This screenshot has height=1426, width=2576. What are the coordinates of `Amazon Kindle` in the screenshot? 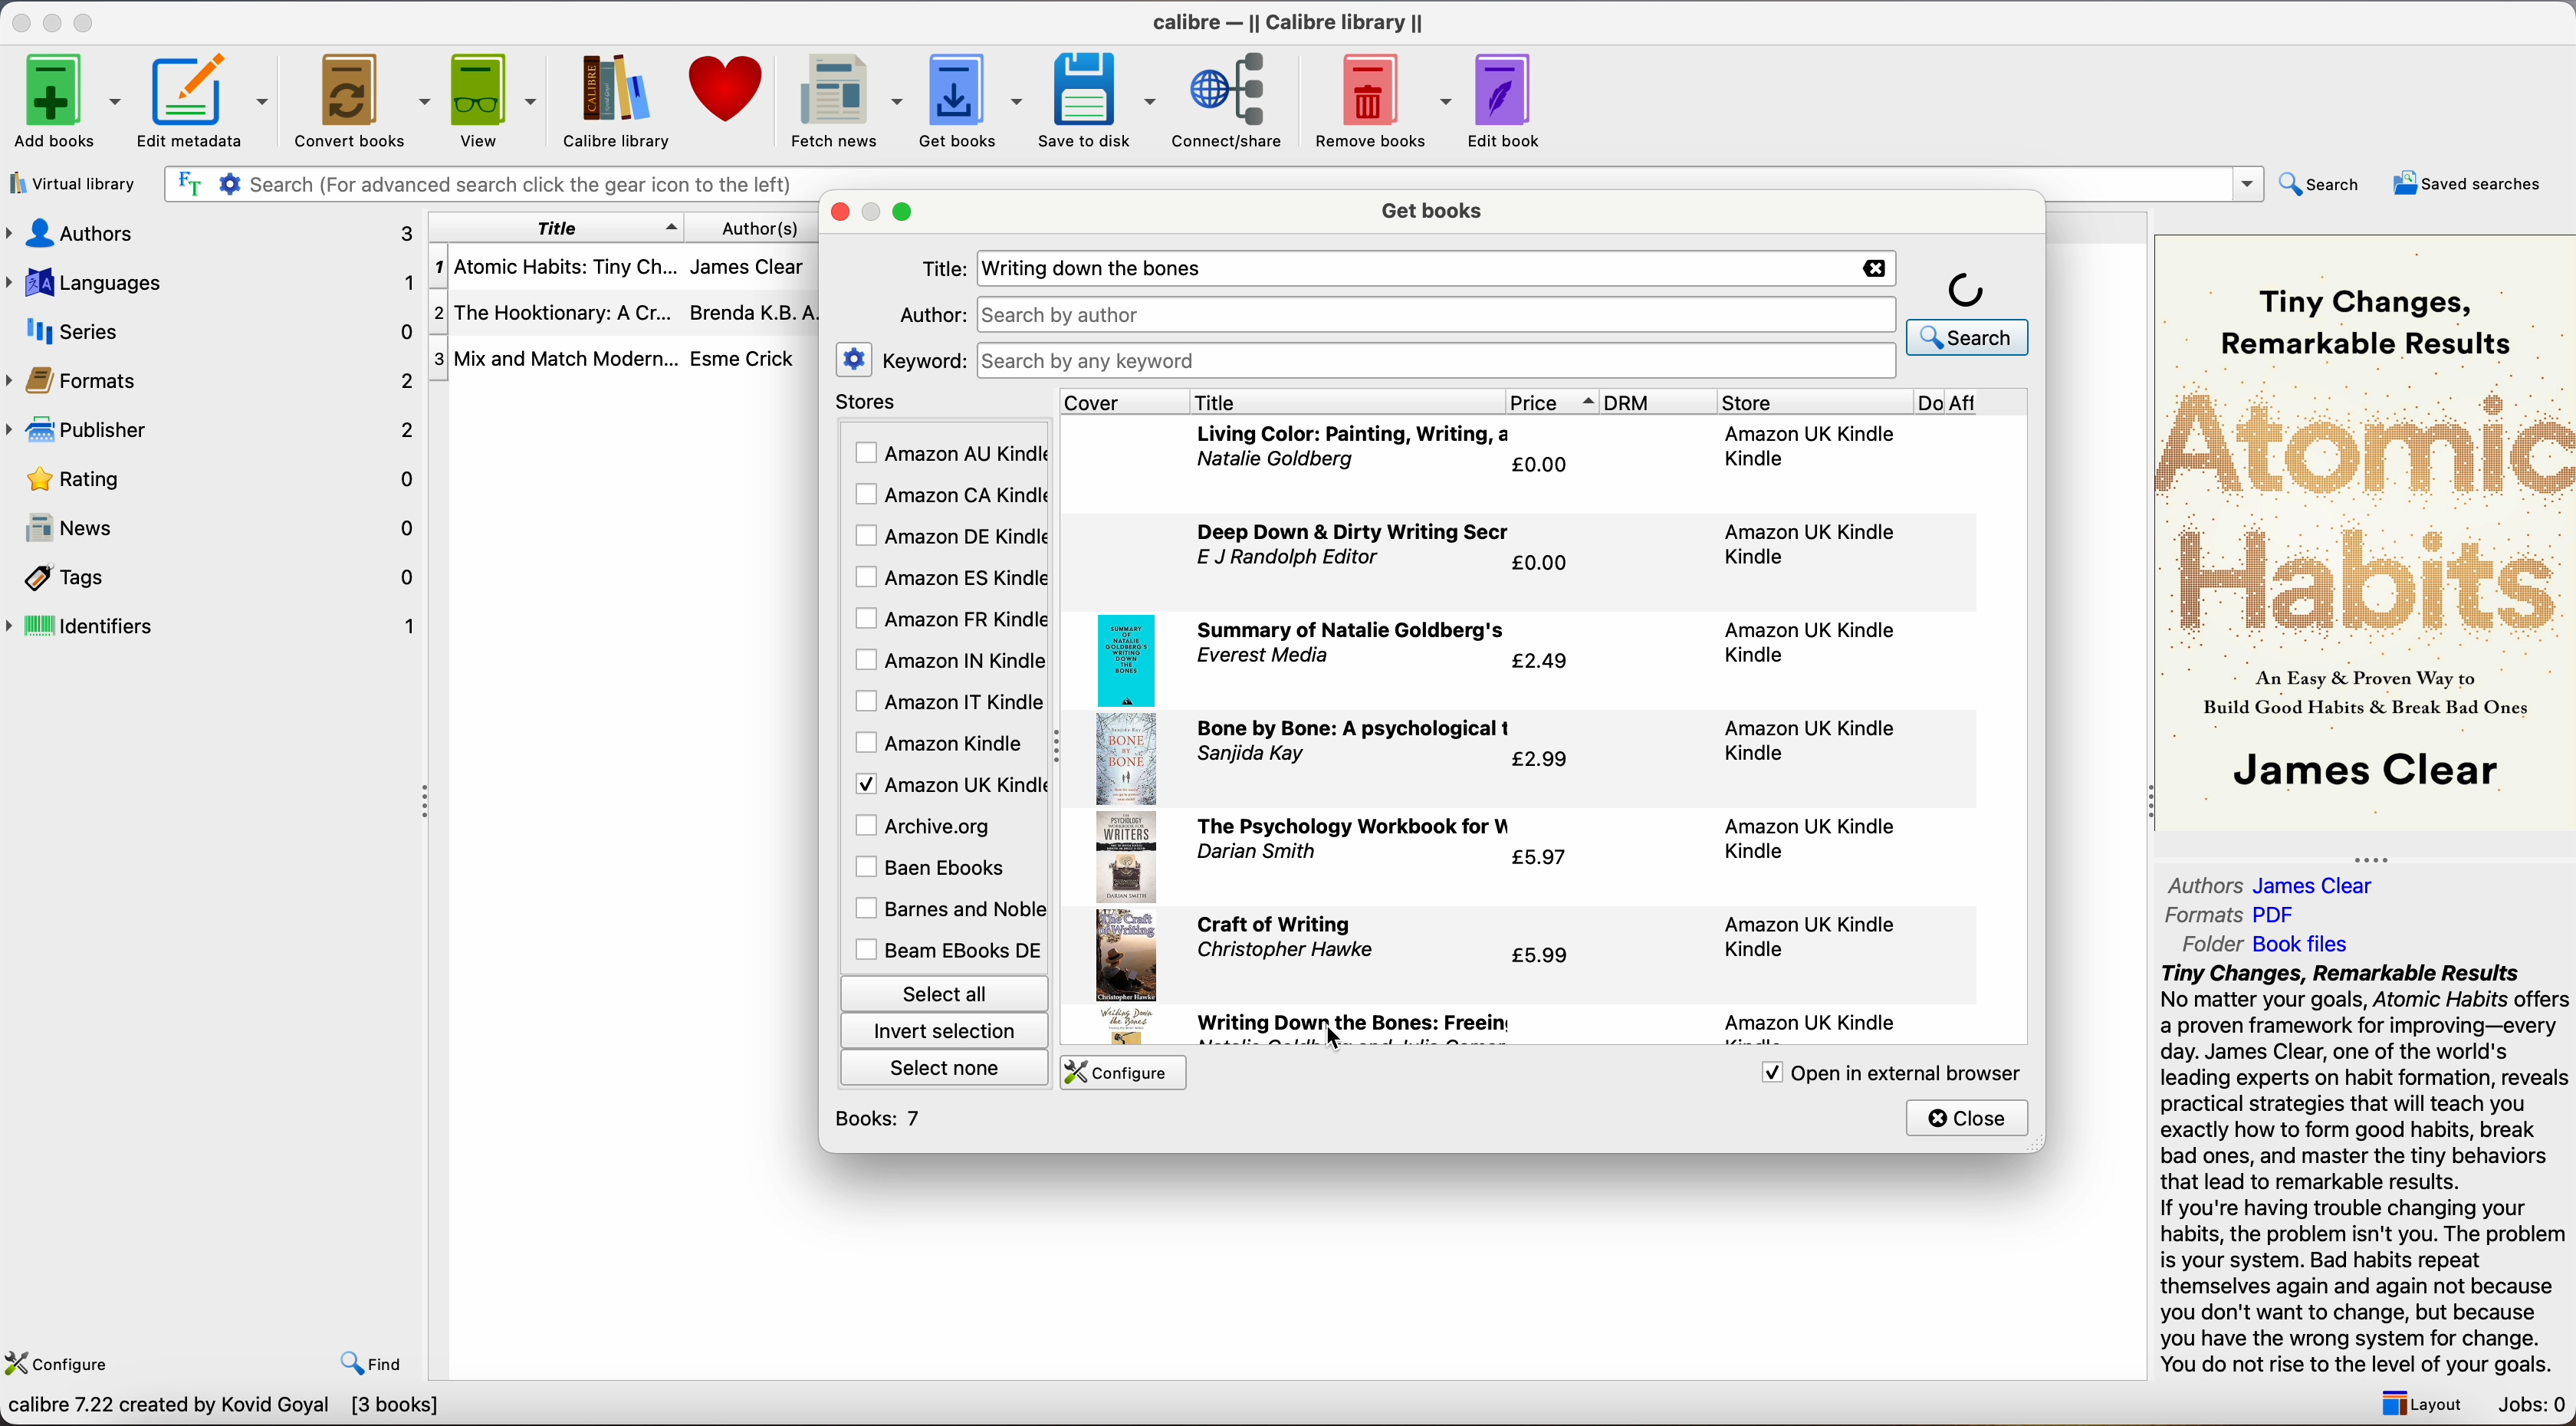 It's located at (942, 743).